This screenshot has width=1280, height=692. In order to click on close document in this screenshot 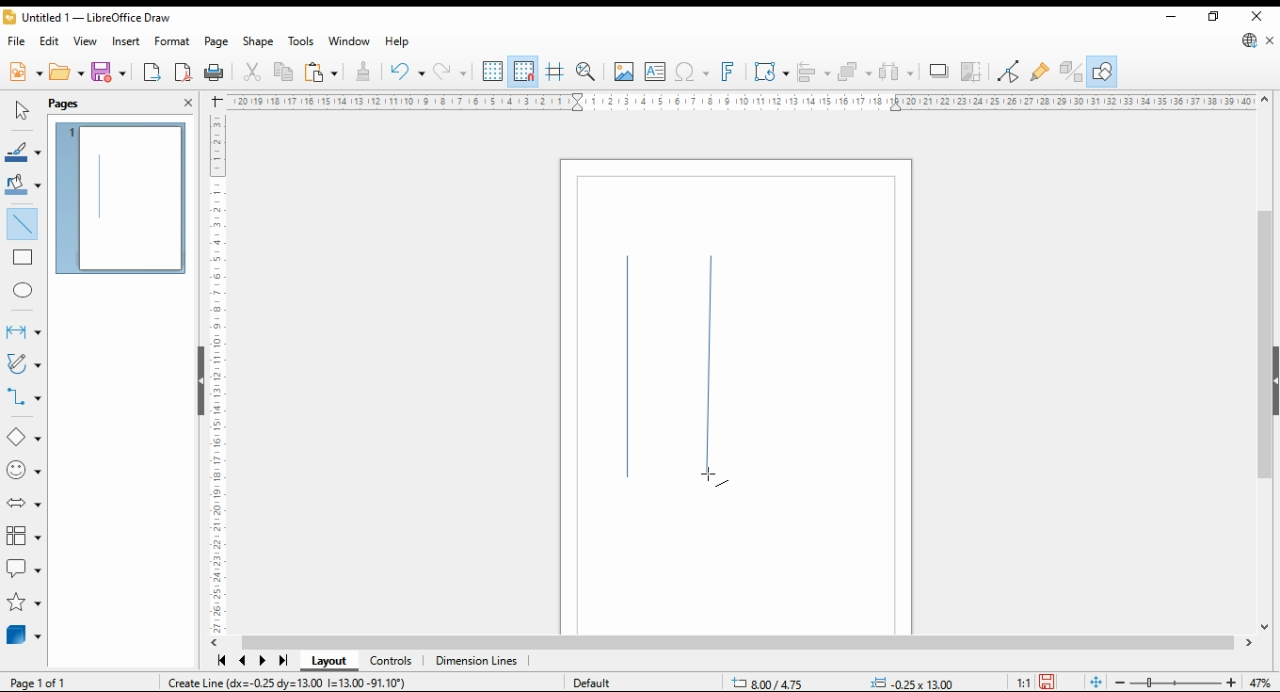, I will do `click(1270, 41)`.